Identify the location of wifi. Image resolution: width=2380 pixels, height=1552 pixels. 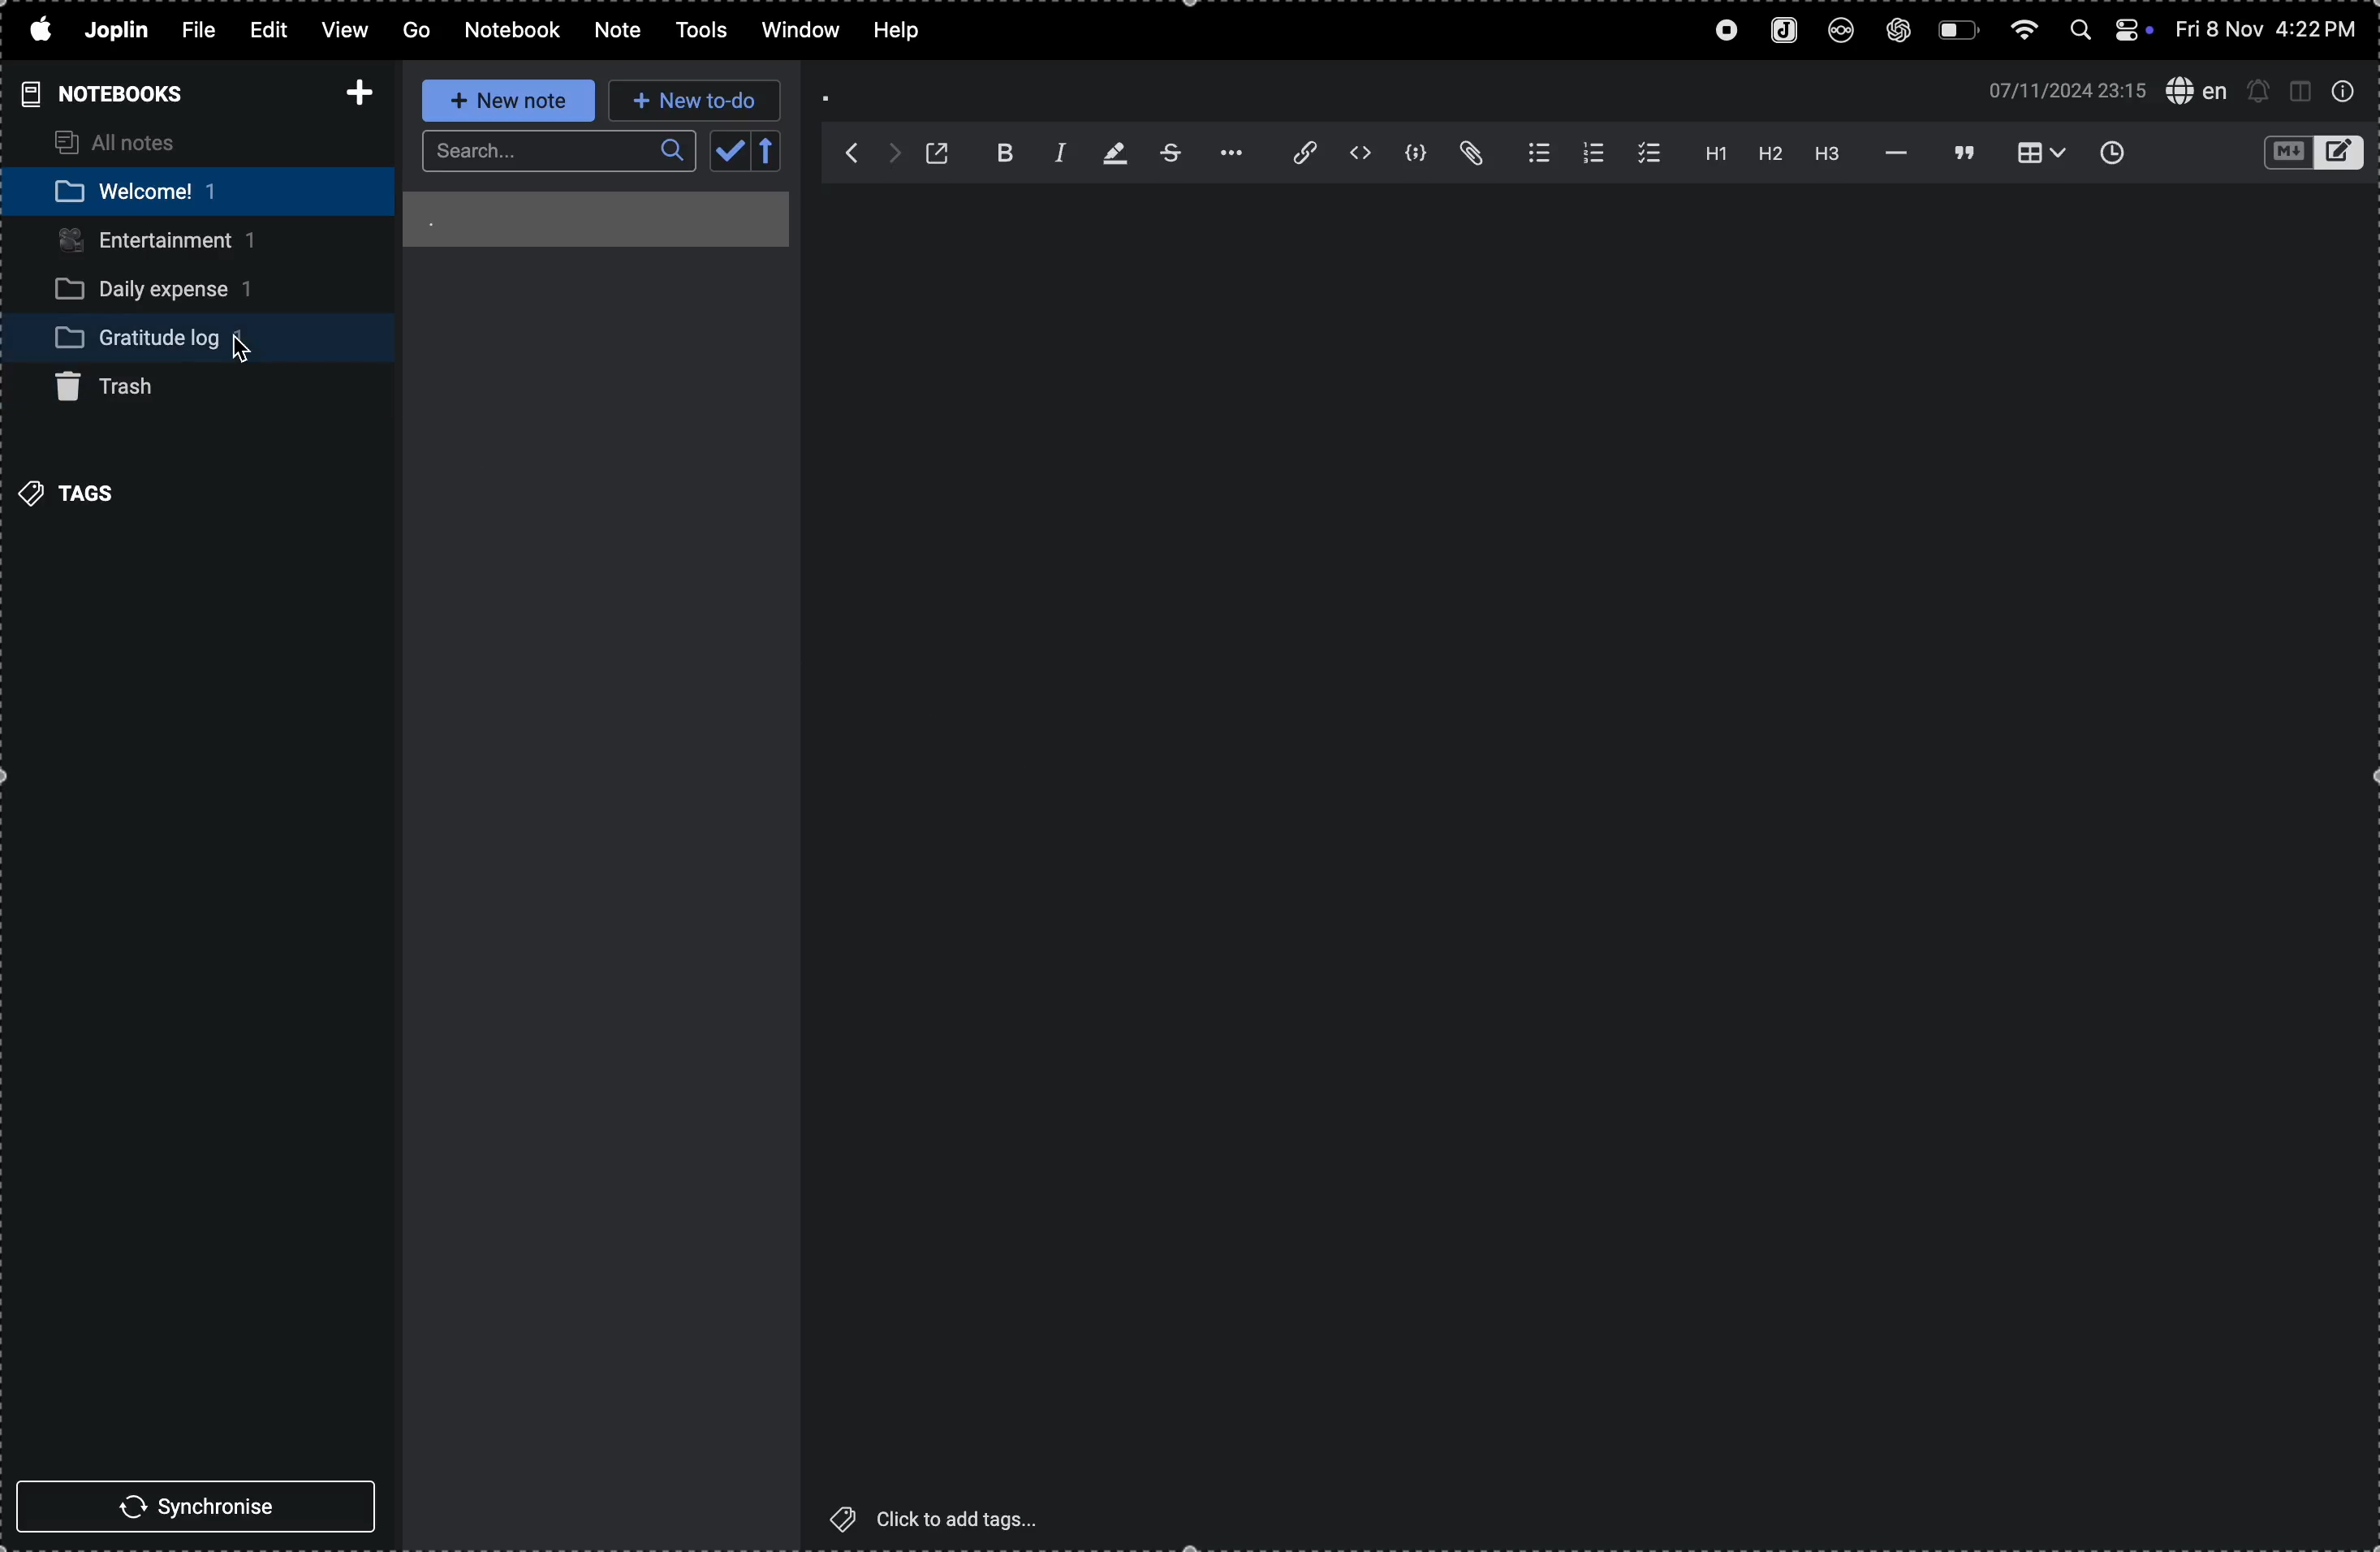
(2019, 31).